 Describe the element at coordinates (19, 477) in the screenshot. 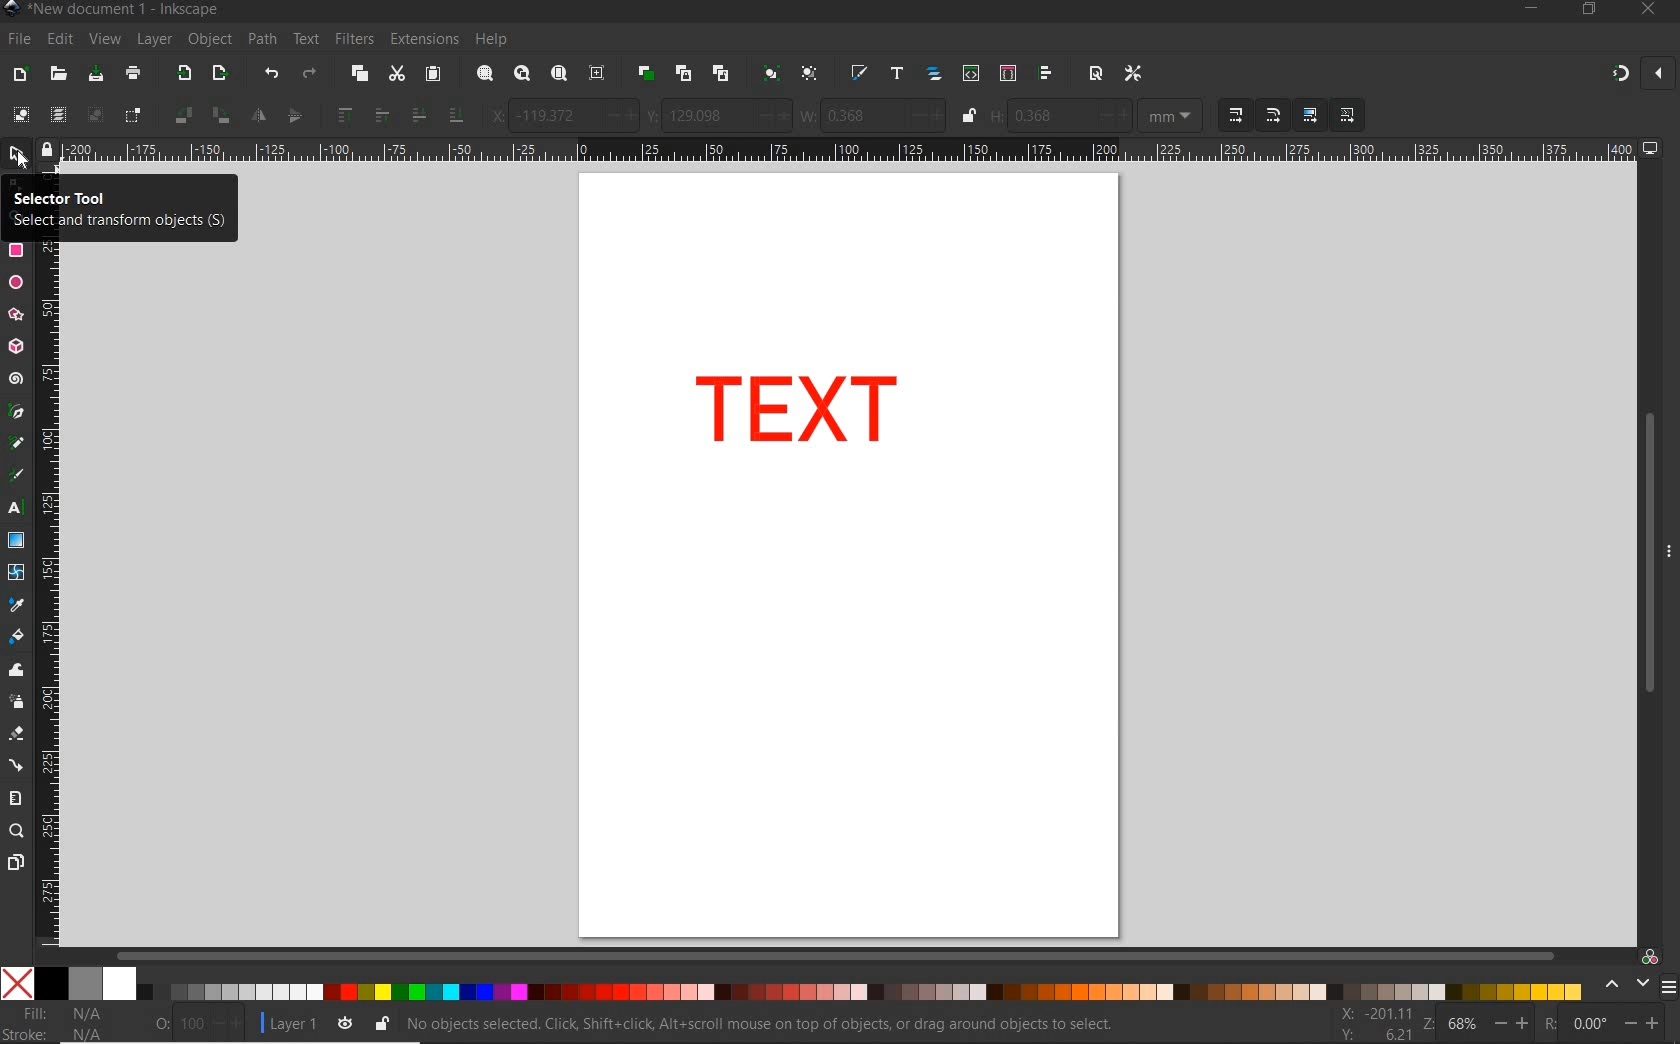

I see `CALLIGRAPHY TOOL` at that location.